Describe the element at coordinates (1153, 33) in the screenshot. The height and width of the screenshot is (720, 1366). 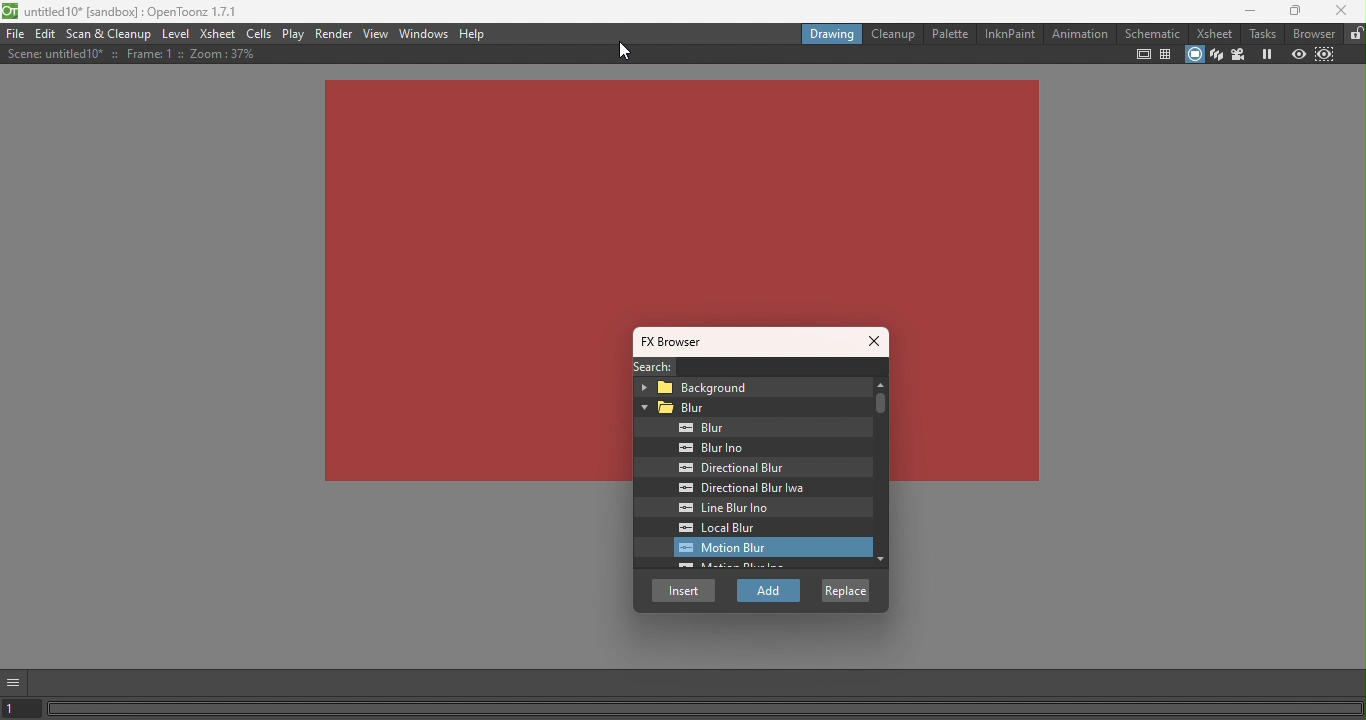
I see `Schematic` at that location.